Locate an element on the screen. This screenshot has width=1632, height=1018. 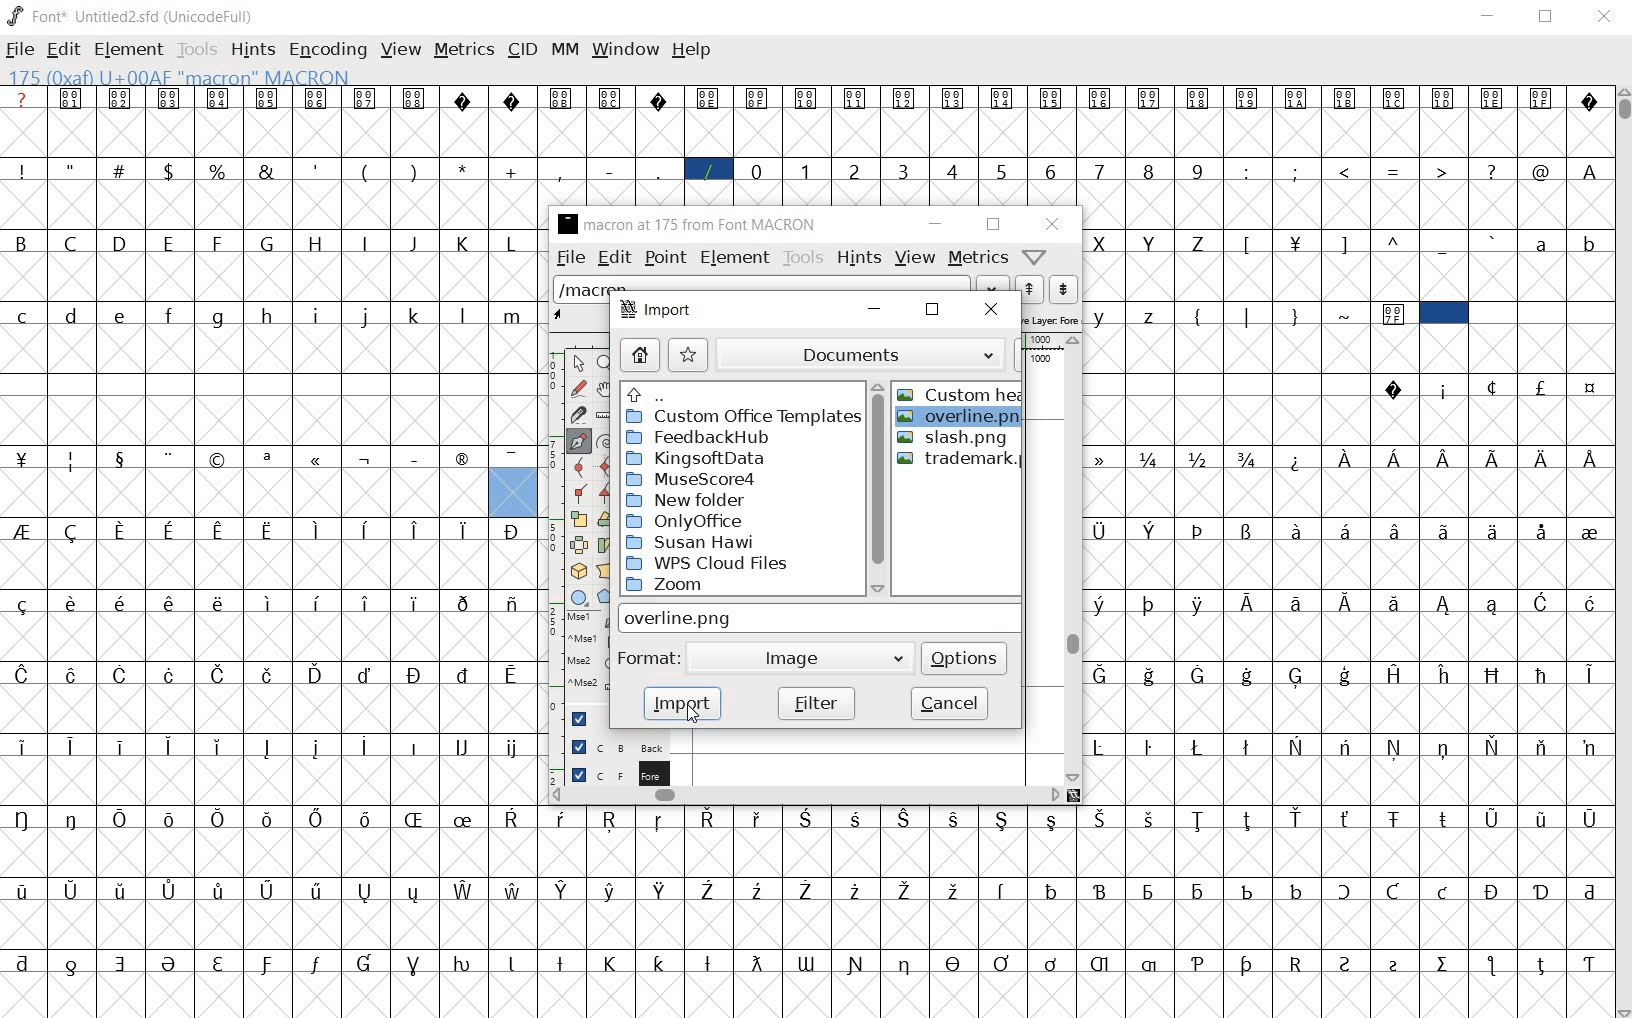
Symbol is located at coordinates (1250, 819).